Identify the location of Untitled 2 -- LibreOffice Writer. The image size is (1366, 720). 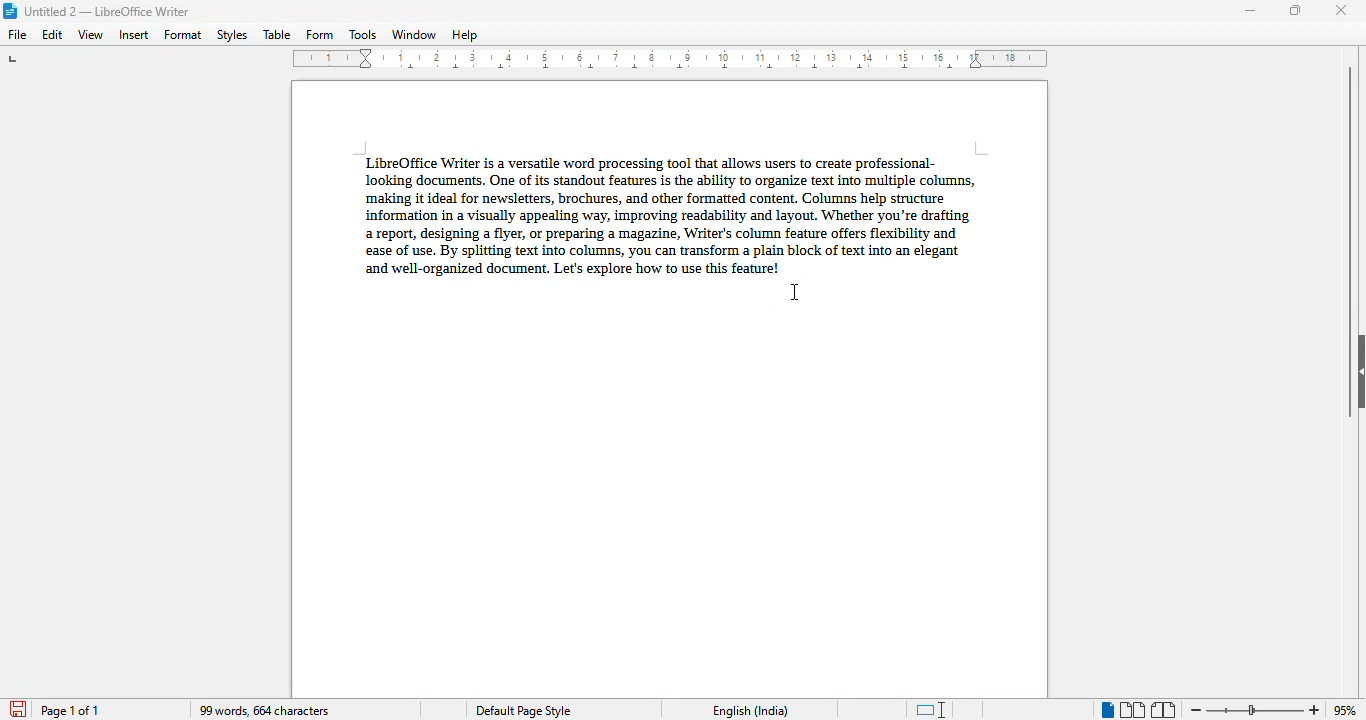
(109, 11).